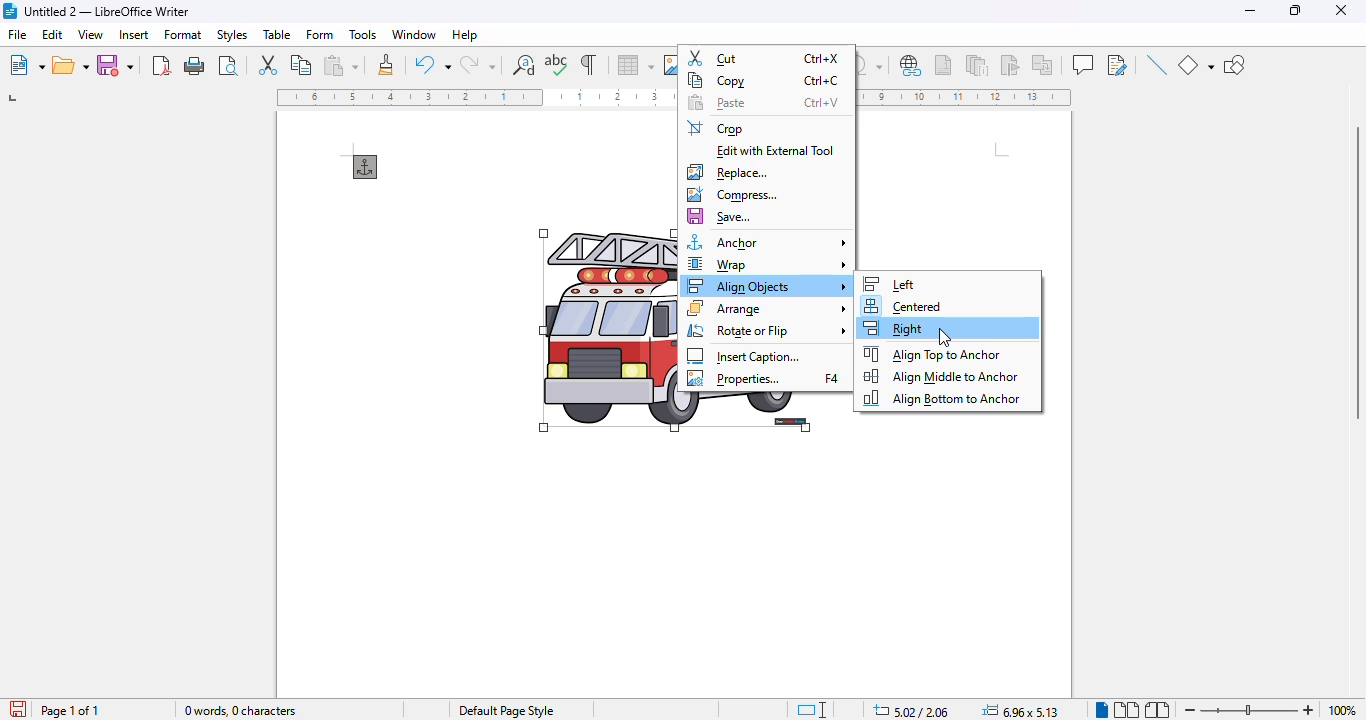 The image size is (1366, 720). What do you see at coordinates (768, 308) in the screenshot?
I see `arrange` at bounding box center [768, 308].